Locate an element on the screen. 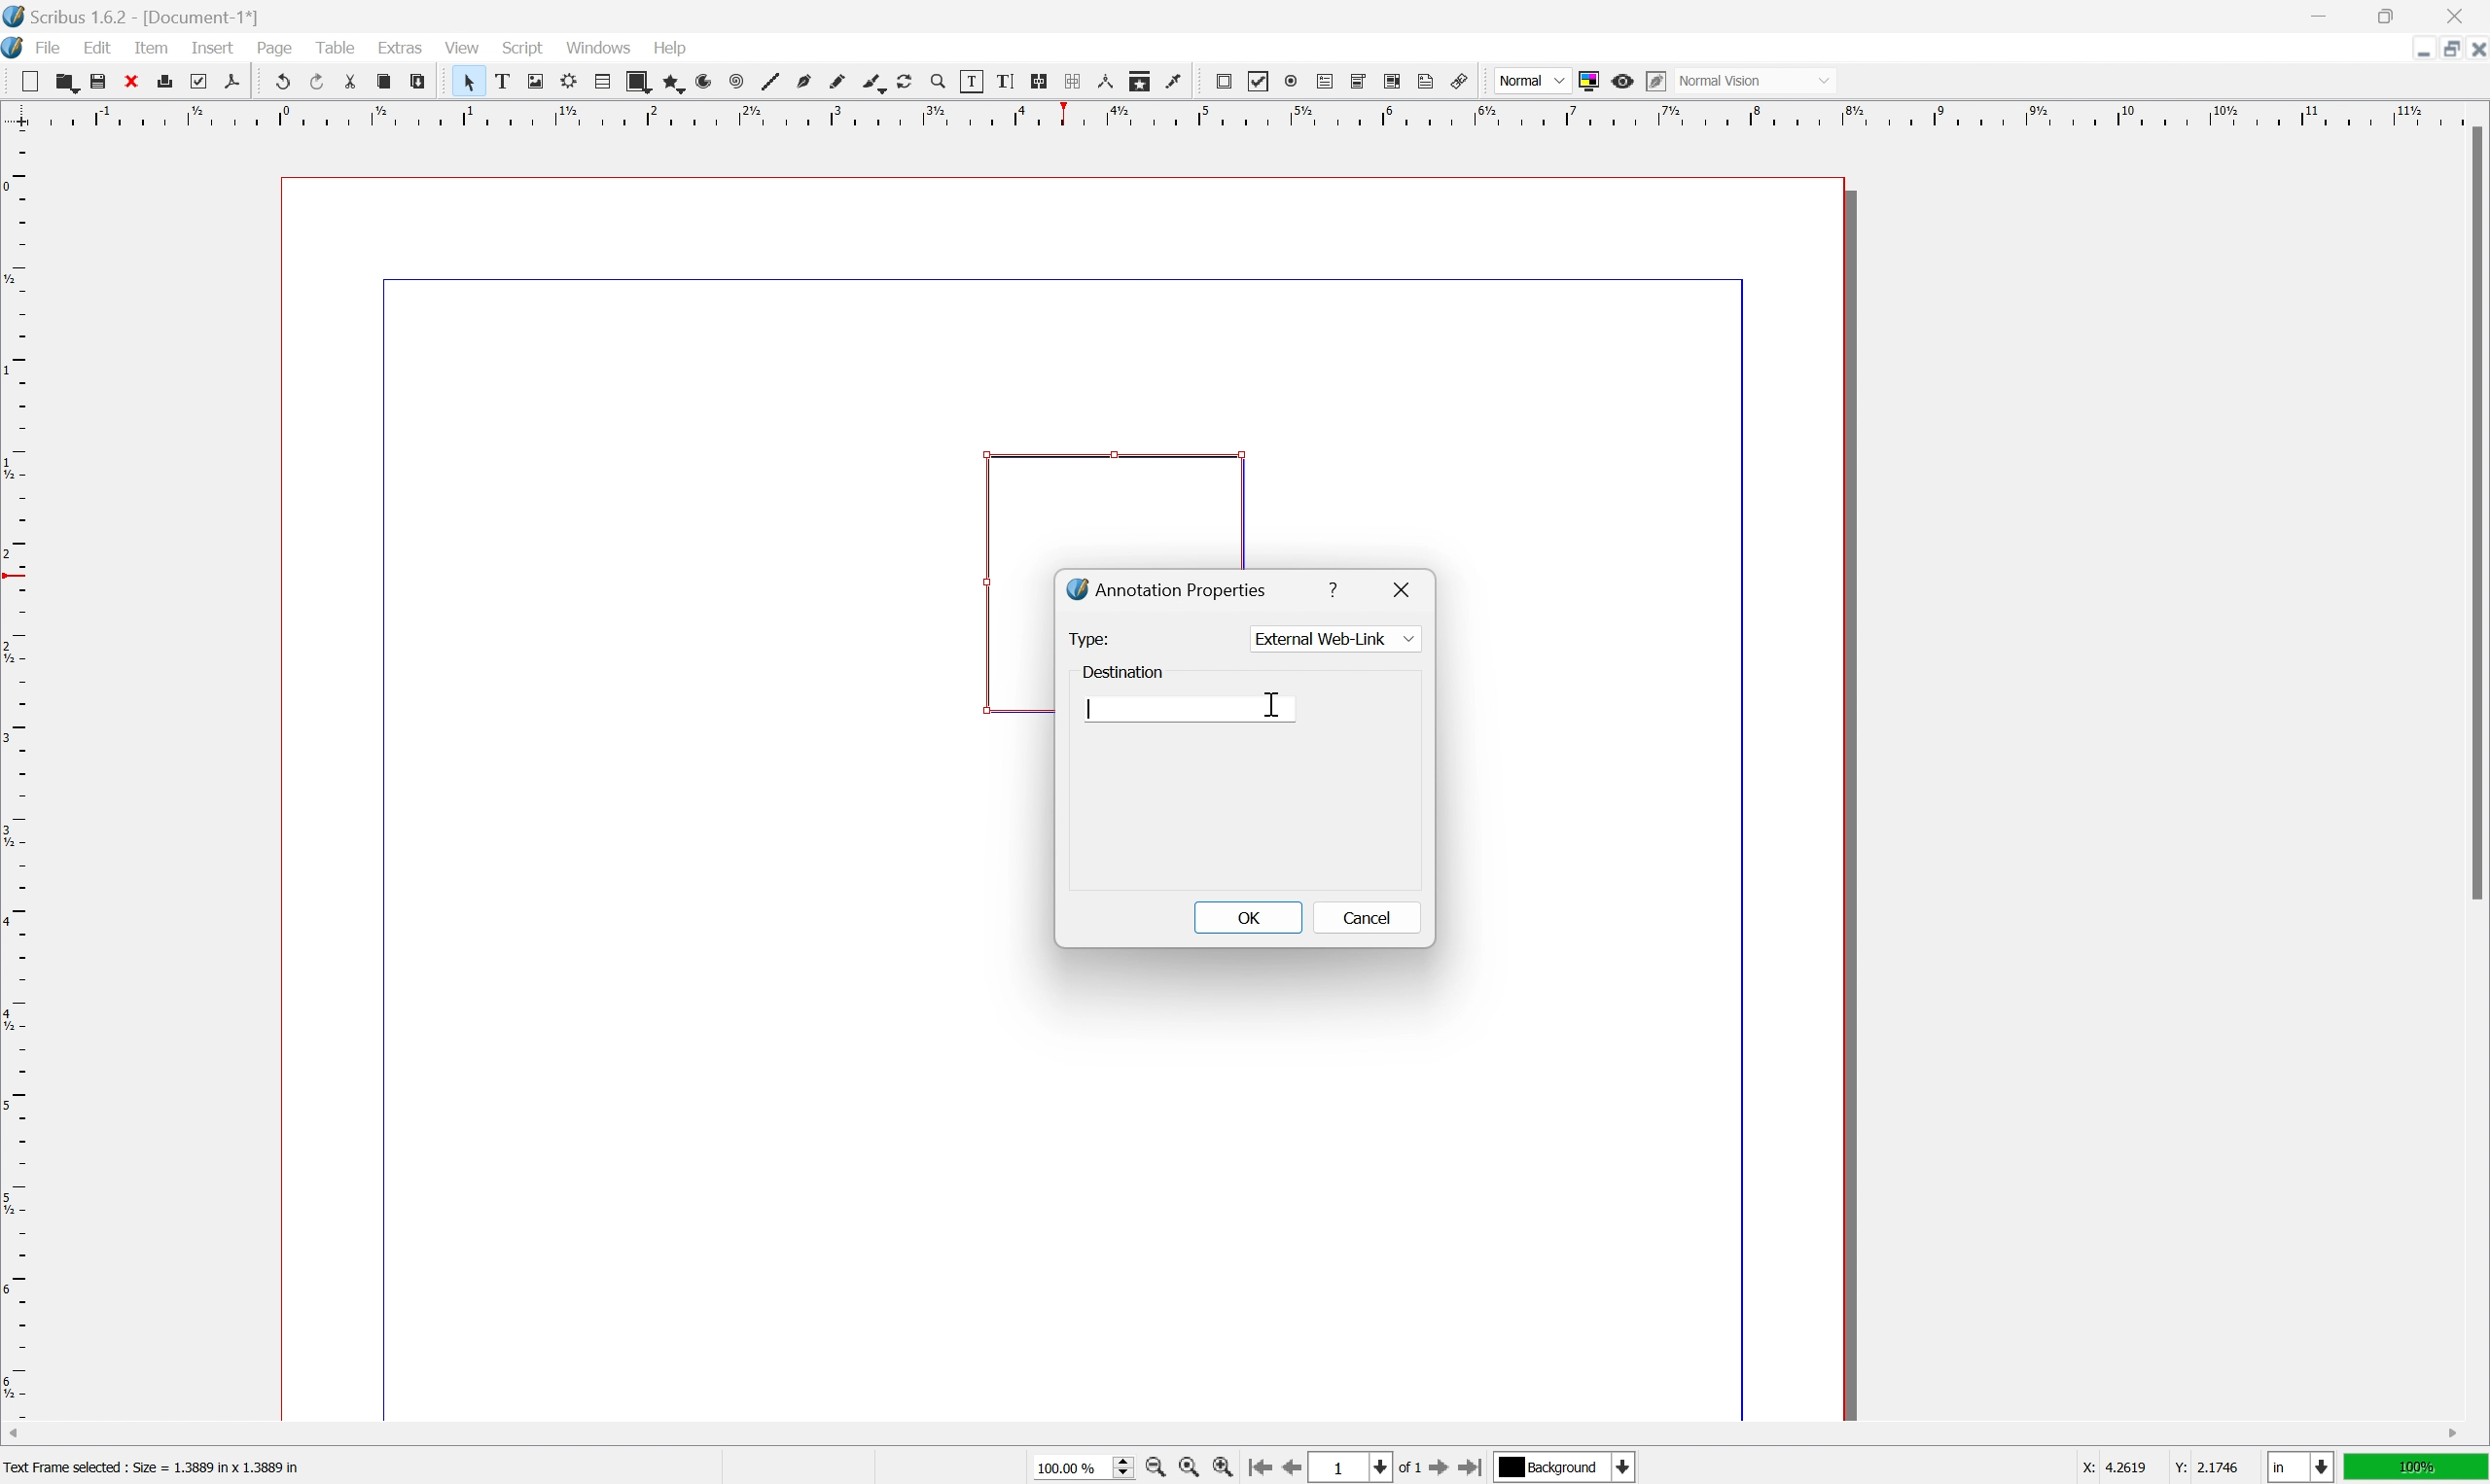  item is located at coordinates (151, 47).